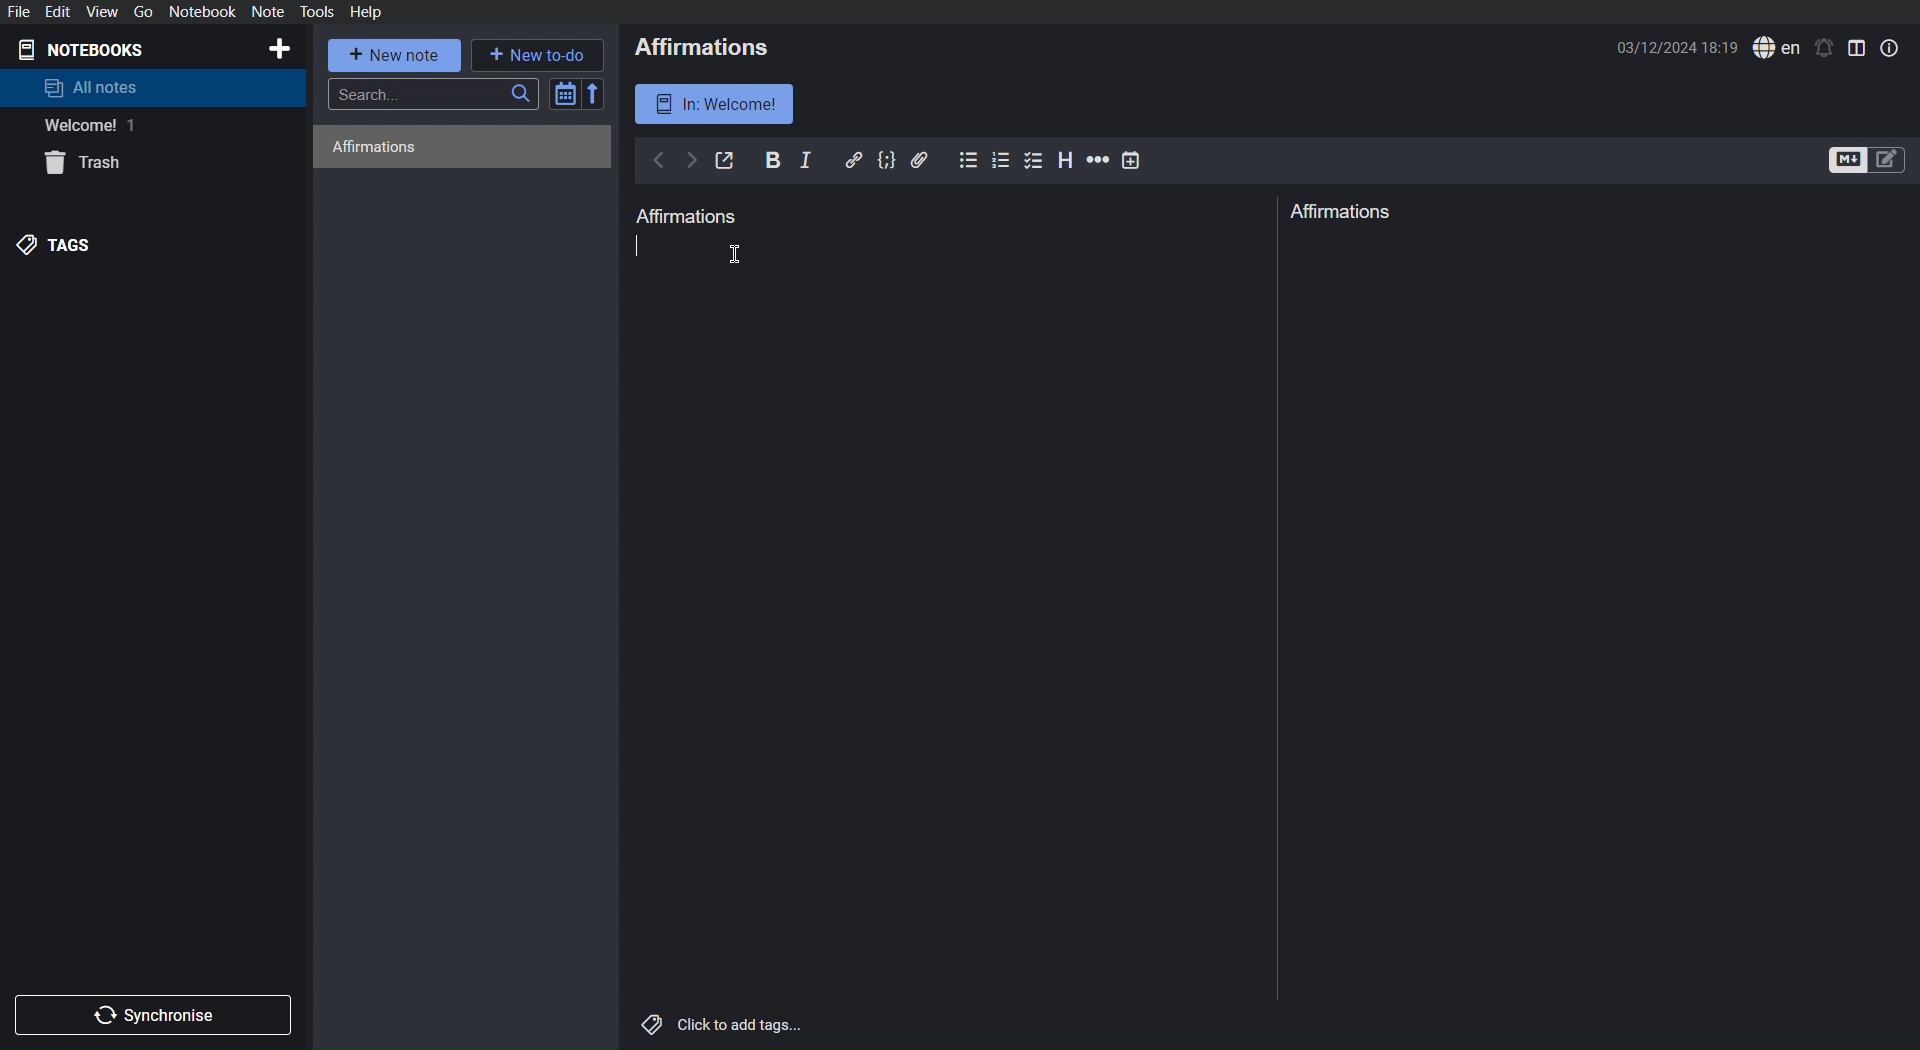 Image resolution: width=1920 pixels, height=1050 pixels. Describe the element at coordinates (1066, 160) in the screenshot. I see `Heading` at that location.